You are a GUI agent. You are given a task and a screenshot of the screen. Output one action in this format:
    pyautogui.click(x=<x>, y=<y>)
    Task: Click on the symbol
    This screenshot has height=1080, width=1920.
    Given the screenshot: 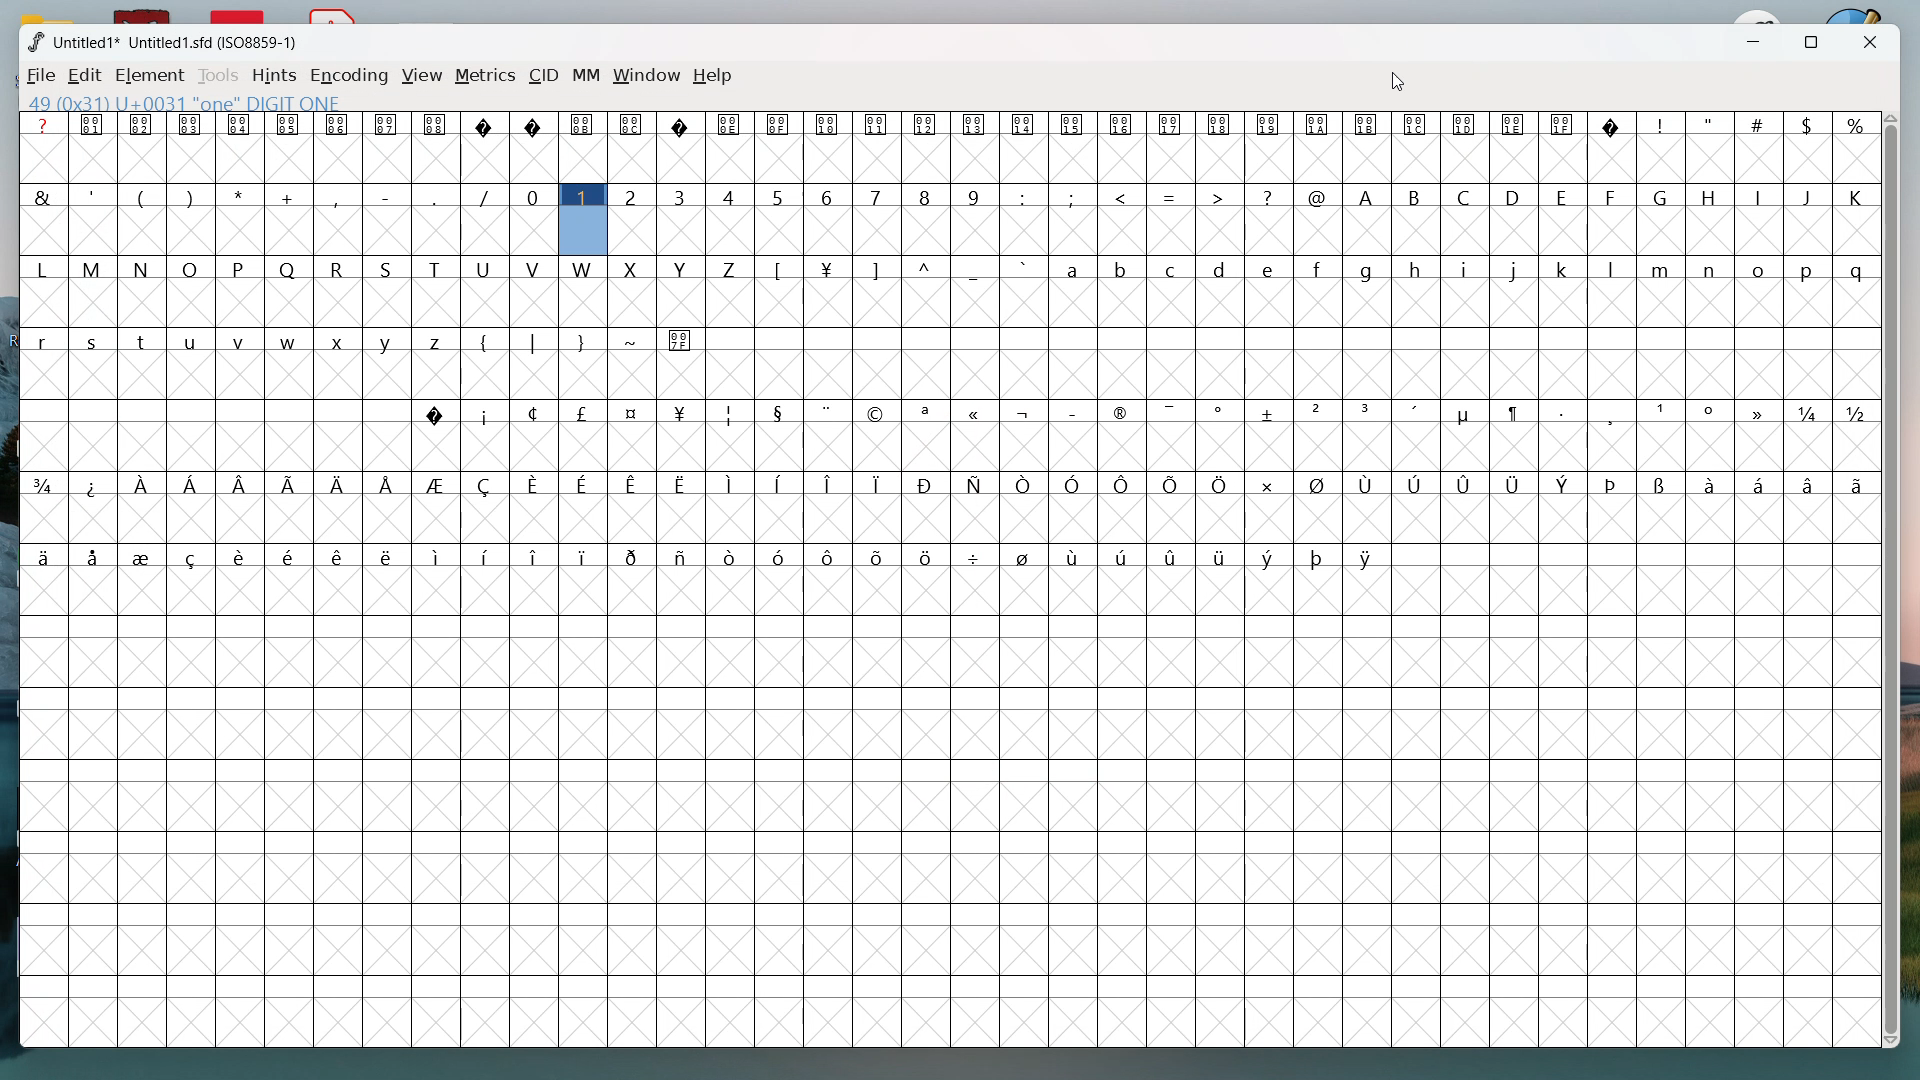 What is the action you would take?
    pyautogui.click(x=1858, y=484)
    